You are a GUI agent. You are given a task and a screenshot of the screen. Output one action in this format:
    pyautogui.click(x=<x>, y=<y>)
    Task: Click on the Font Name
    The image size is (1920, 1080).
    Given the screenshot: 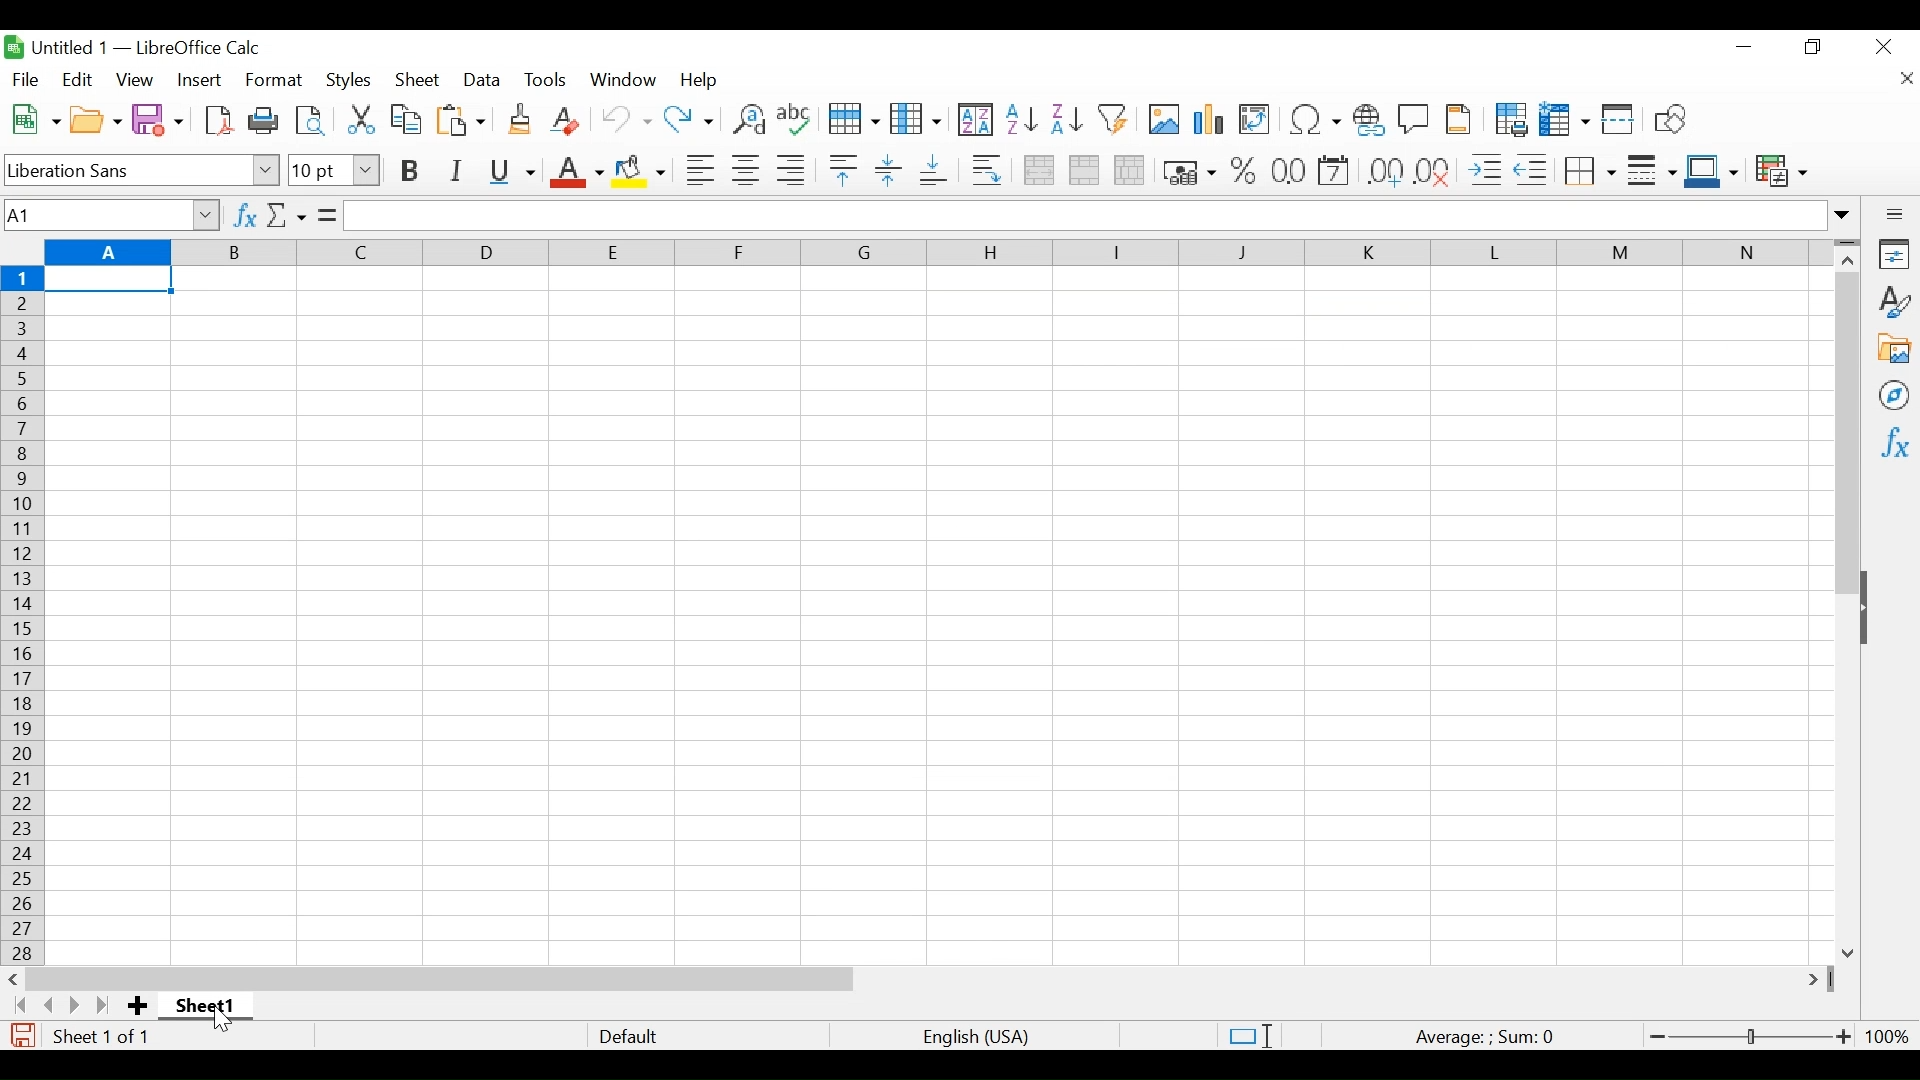 What is the action you would take?
    pyautogui.click(x=142, y=169)
    